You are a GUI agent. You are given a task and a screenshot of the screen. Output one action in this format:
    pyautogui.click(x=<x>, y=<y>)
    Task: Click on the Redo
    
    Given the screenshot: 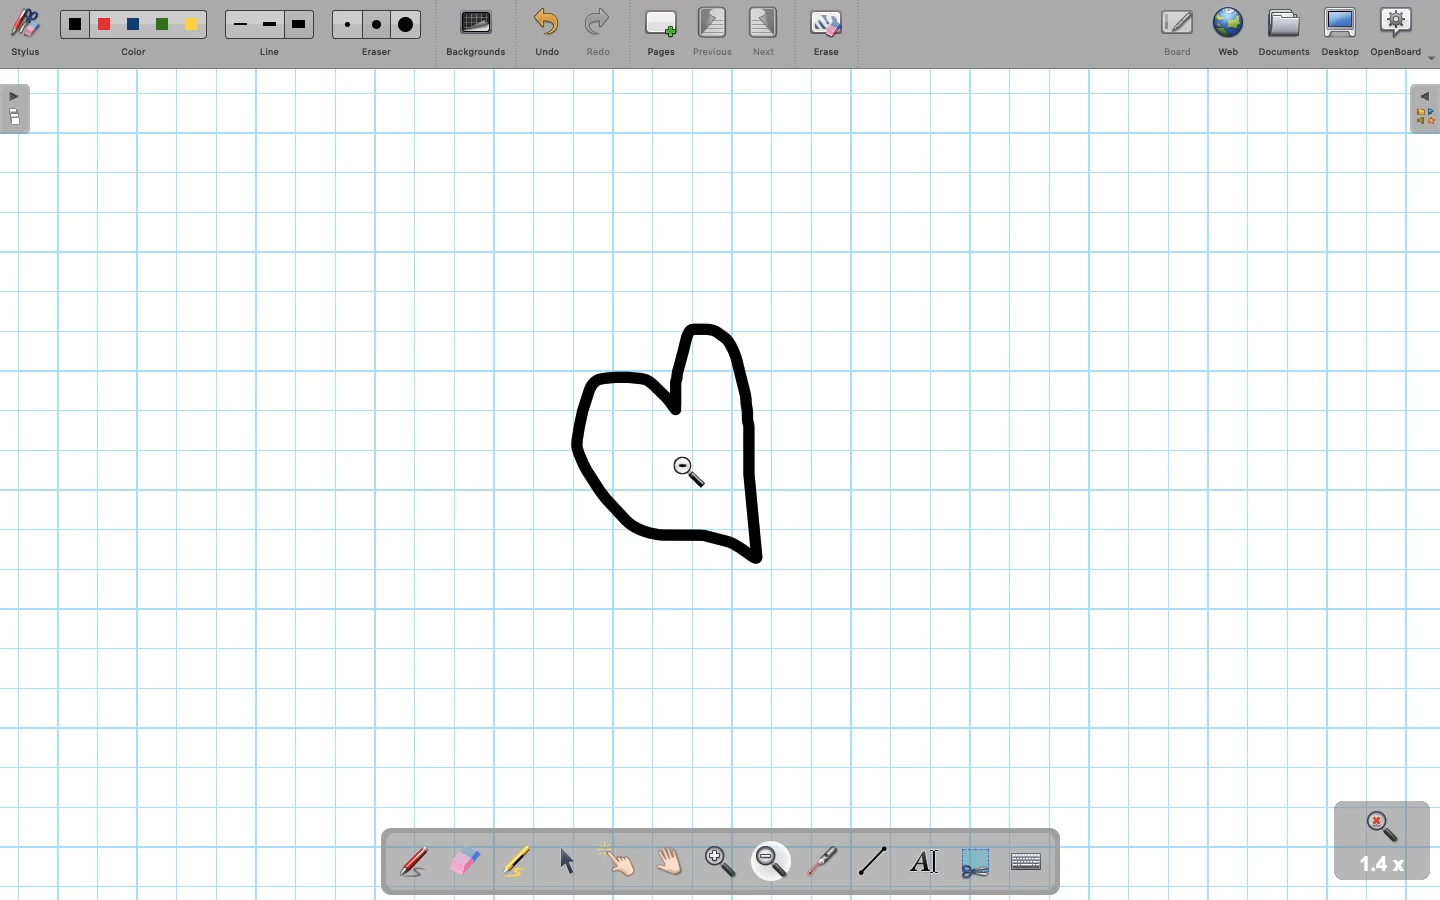 What is the action you would take?
    pyautogui.click(x=595, y=34)
    